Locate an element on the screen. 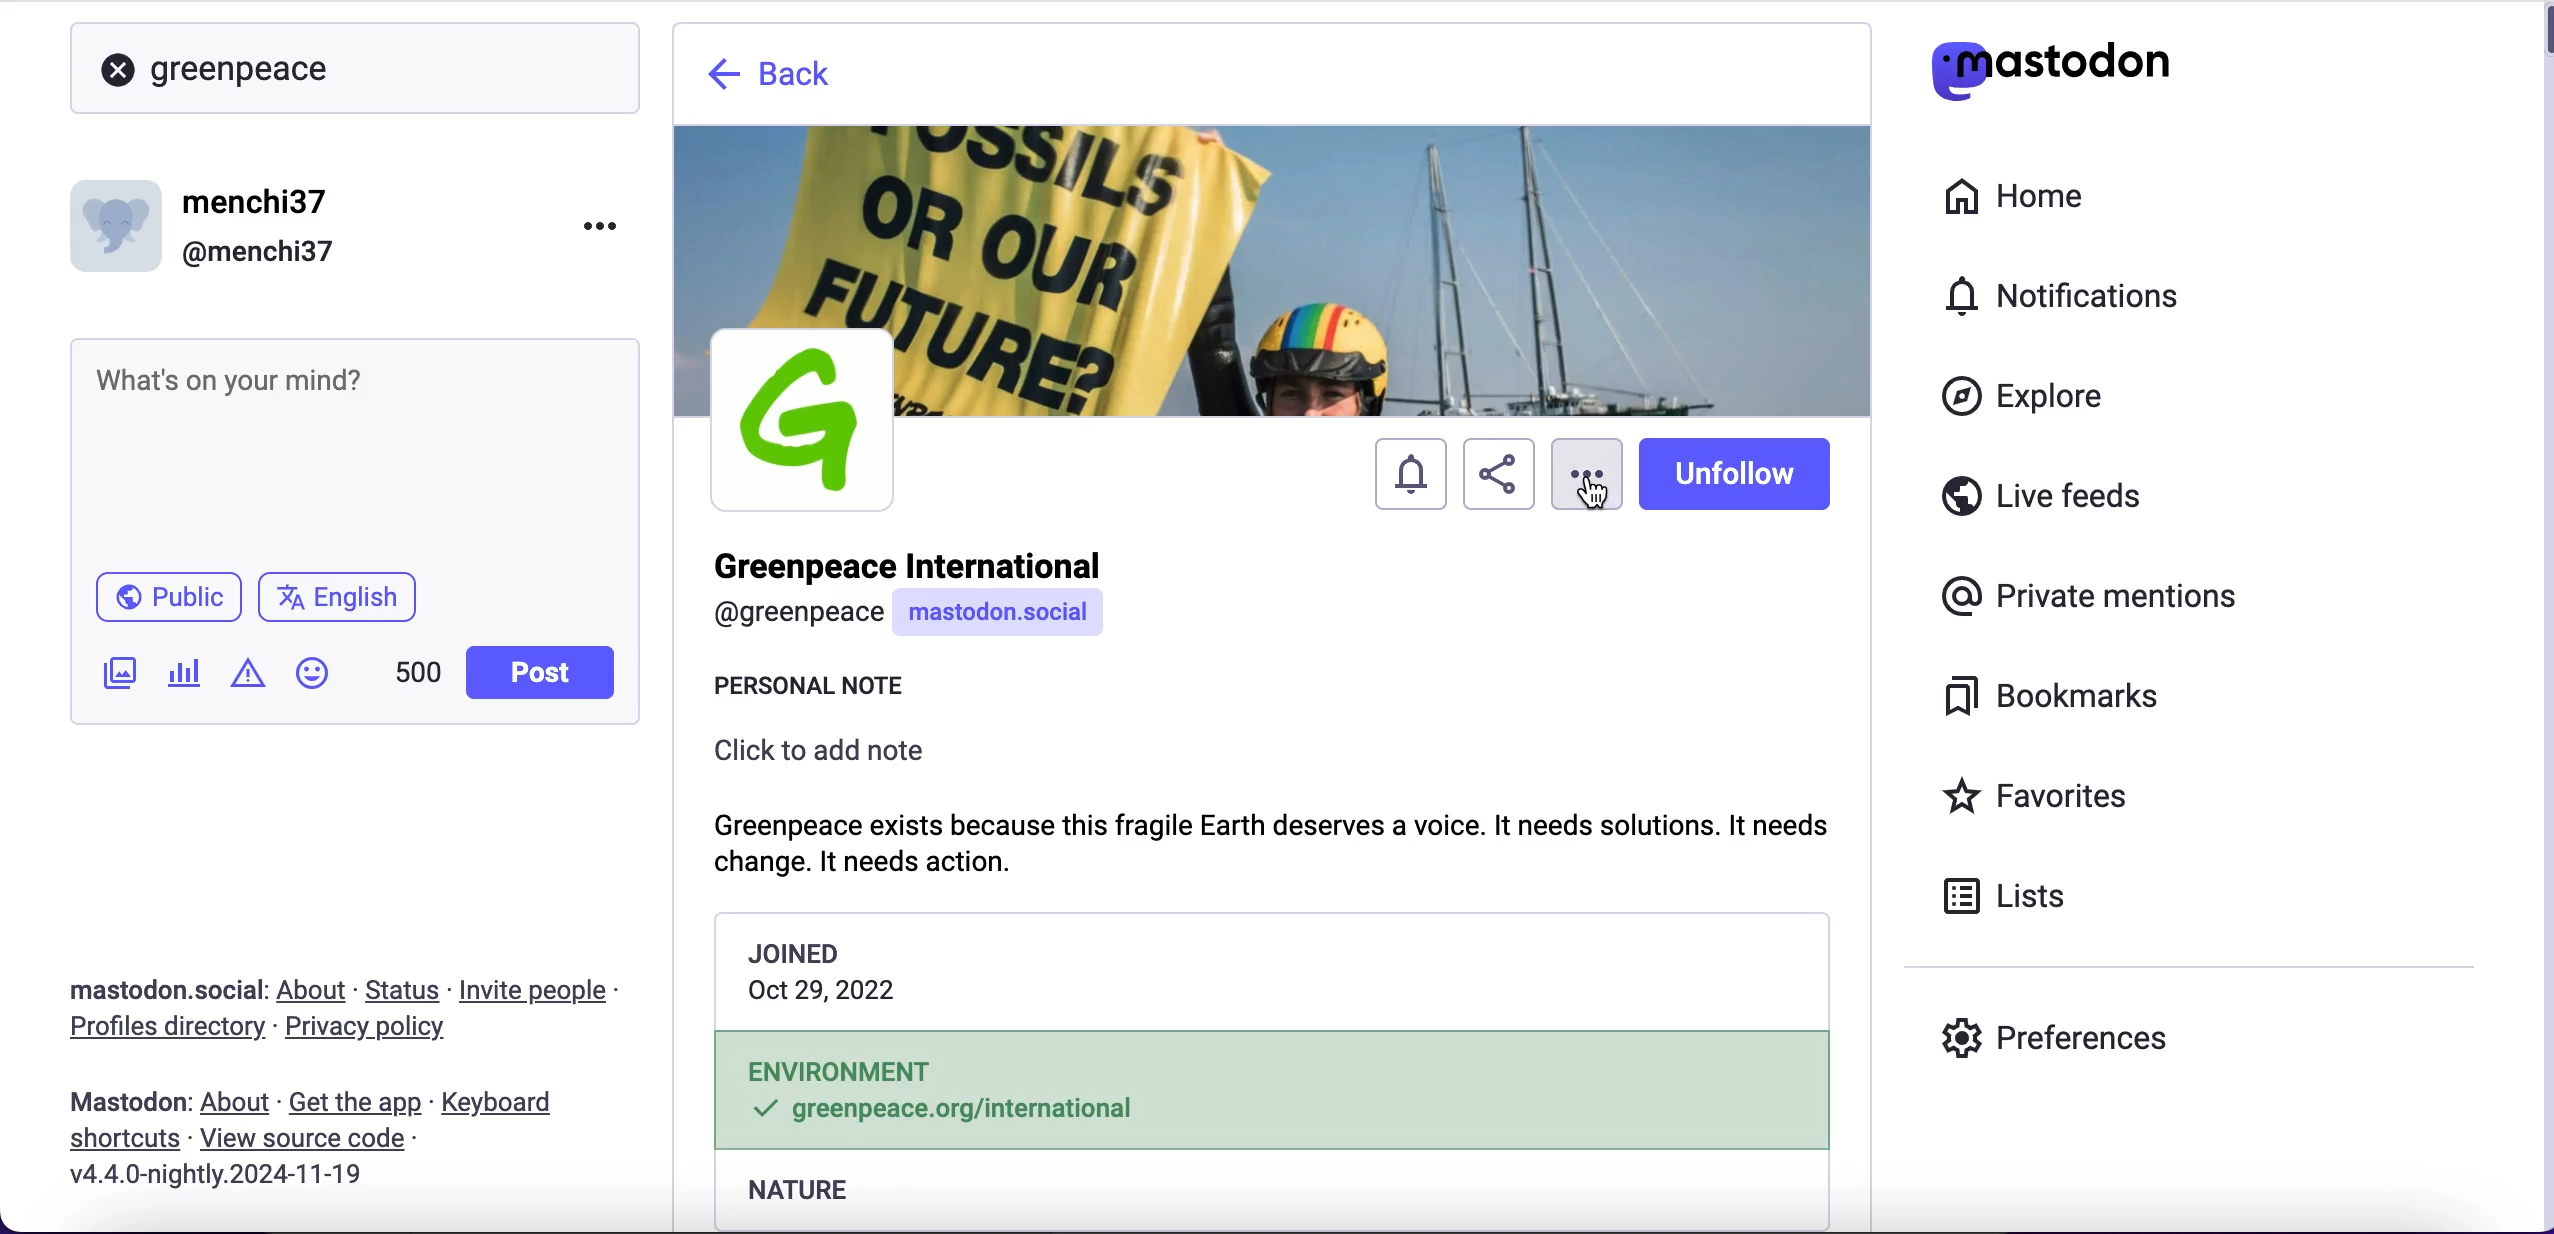 This screenshot has width=2554, height=1234. private mentions is located at coordinates (2096, 591).